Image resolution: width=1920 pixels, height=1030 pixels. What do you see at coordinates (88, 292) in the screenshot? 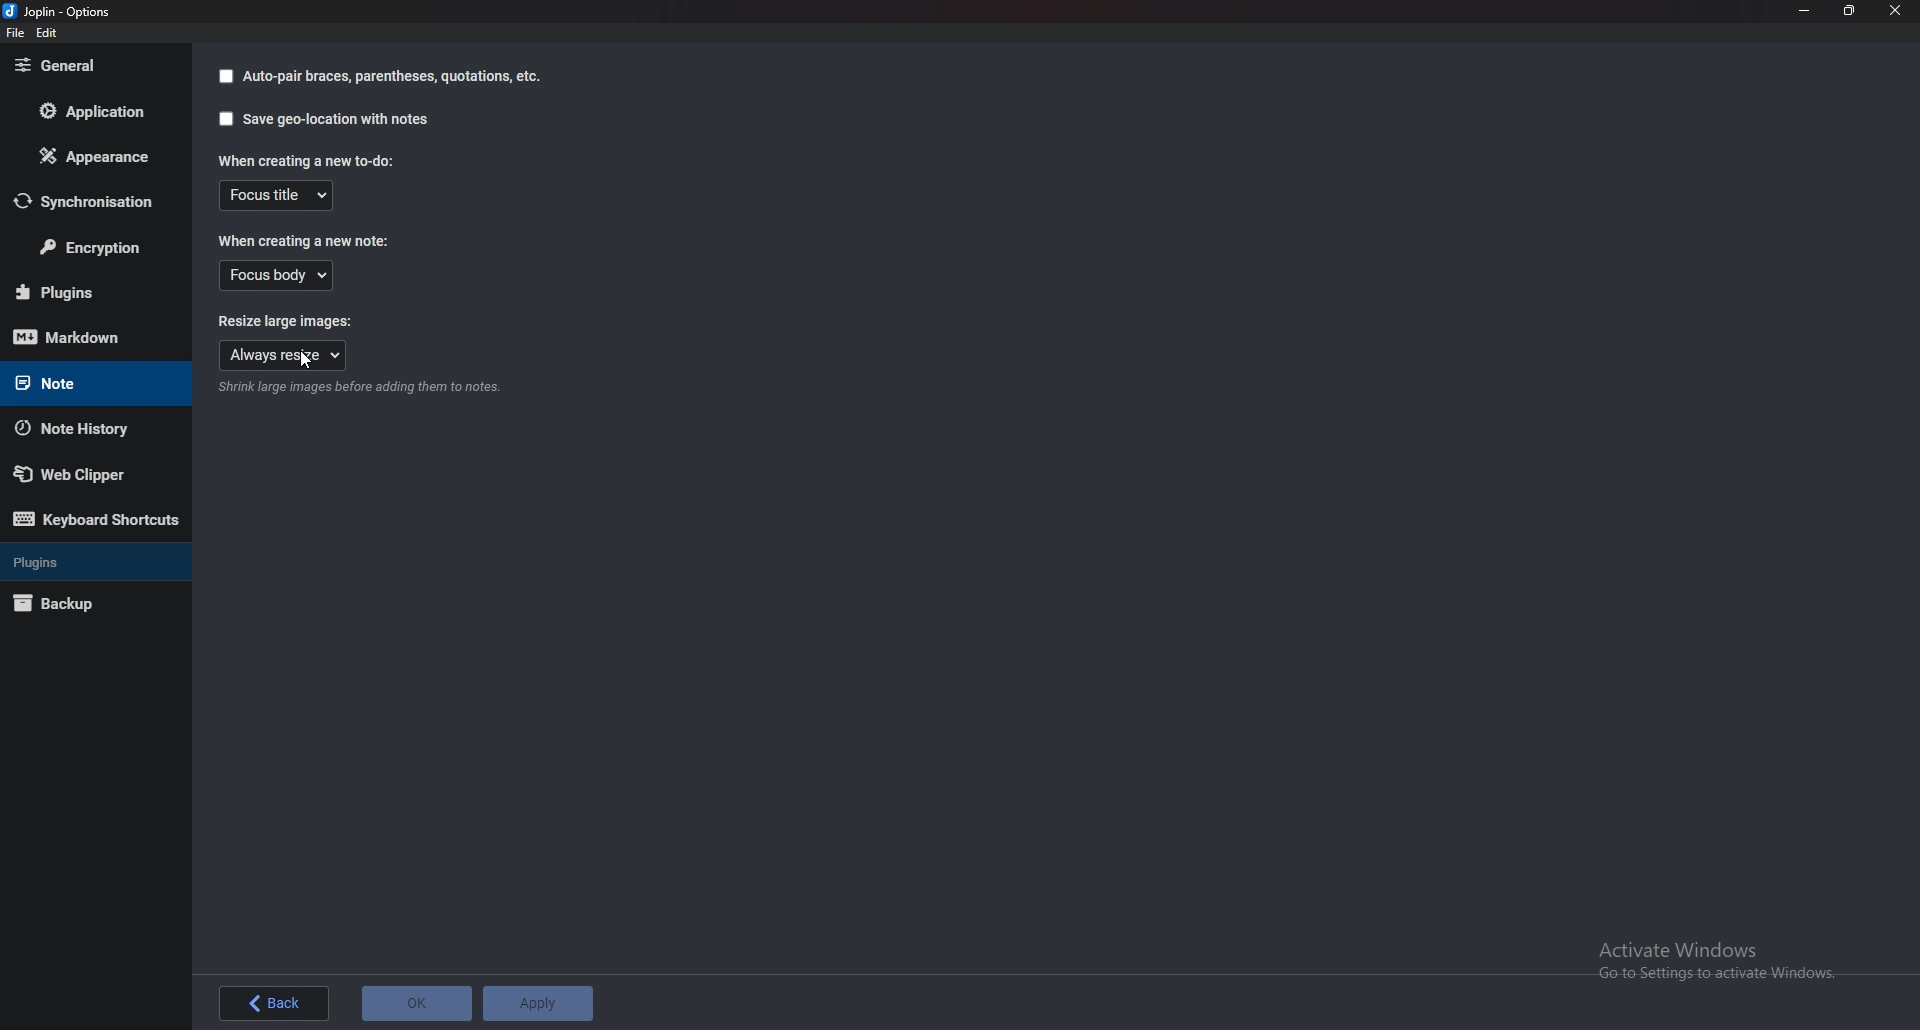
I see `Plugins` at bounding box center [88, 292].